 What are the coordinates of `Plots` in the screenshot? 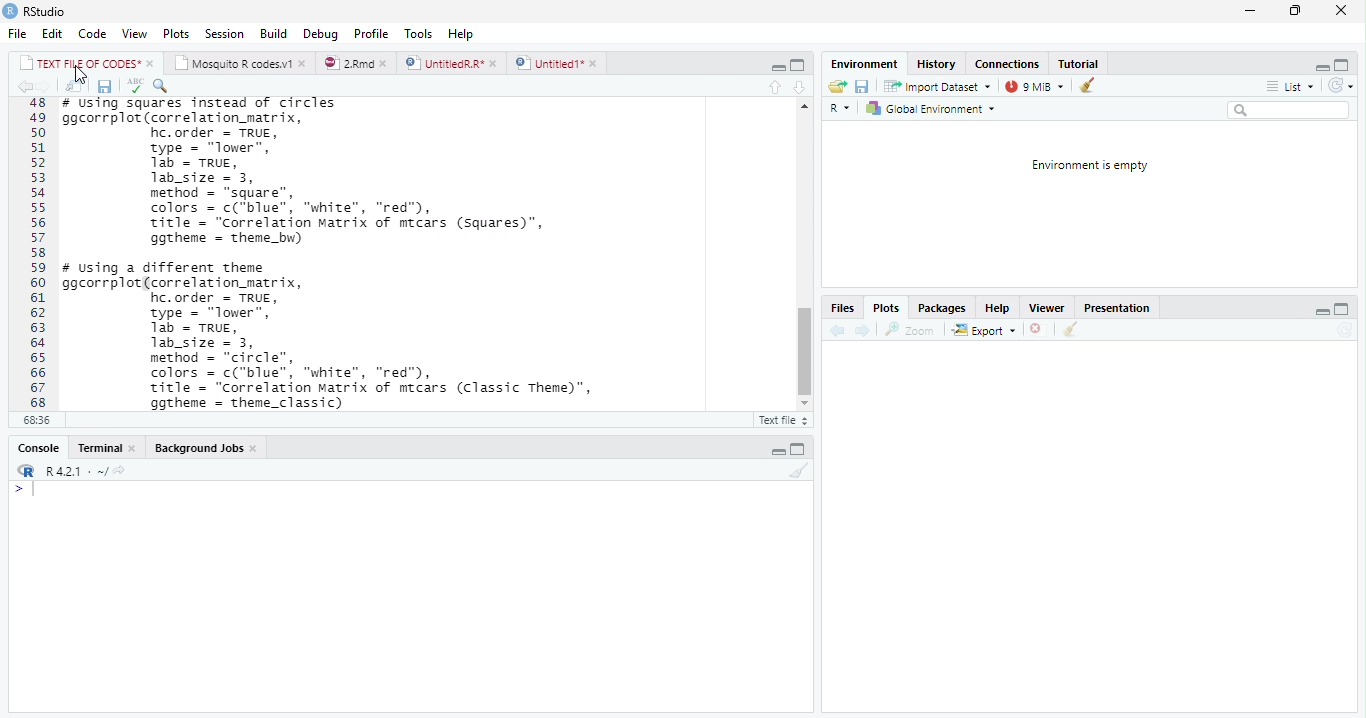 It's located at (888, 309).